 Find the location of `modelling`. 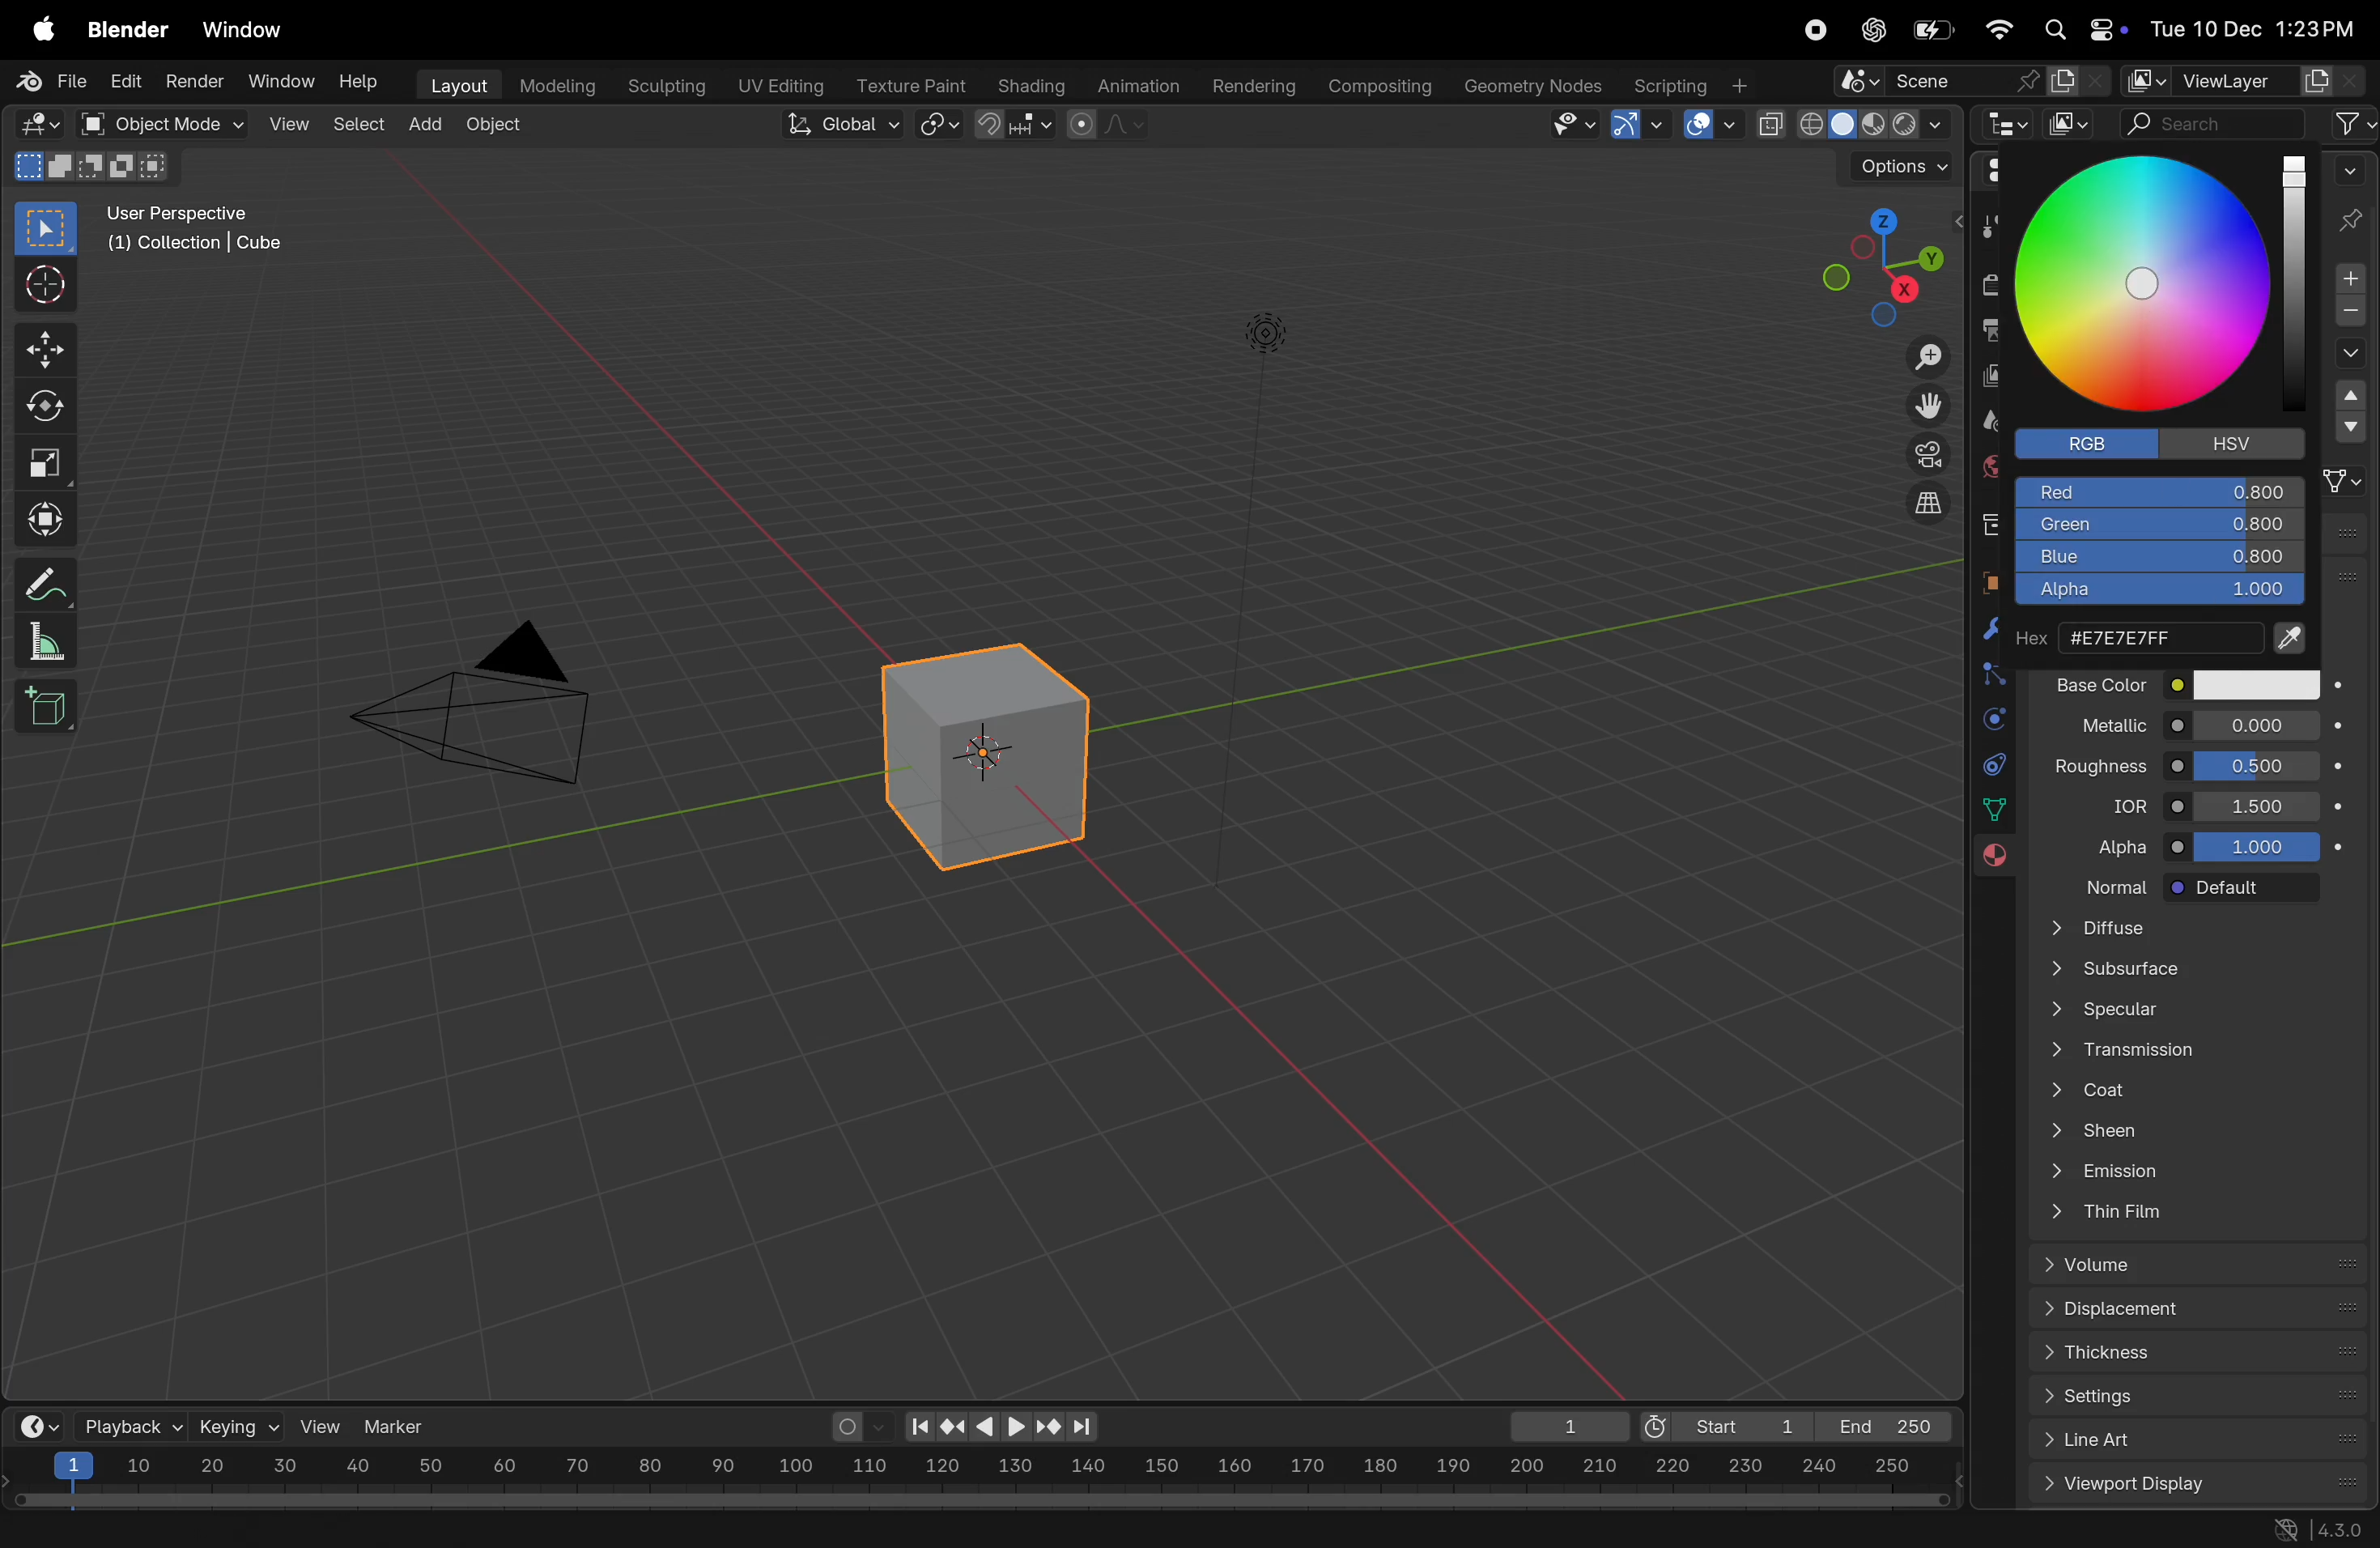

modelling is located at coordinates (555, 83).